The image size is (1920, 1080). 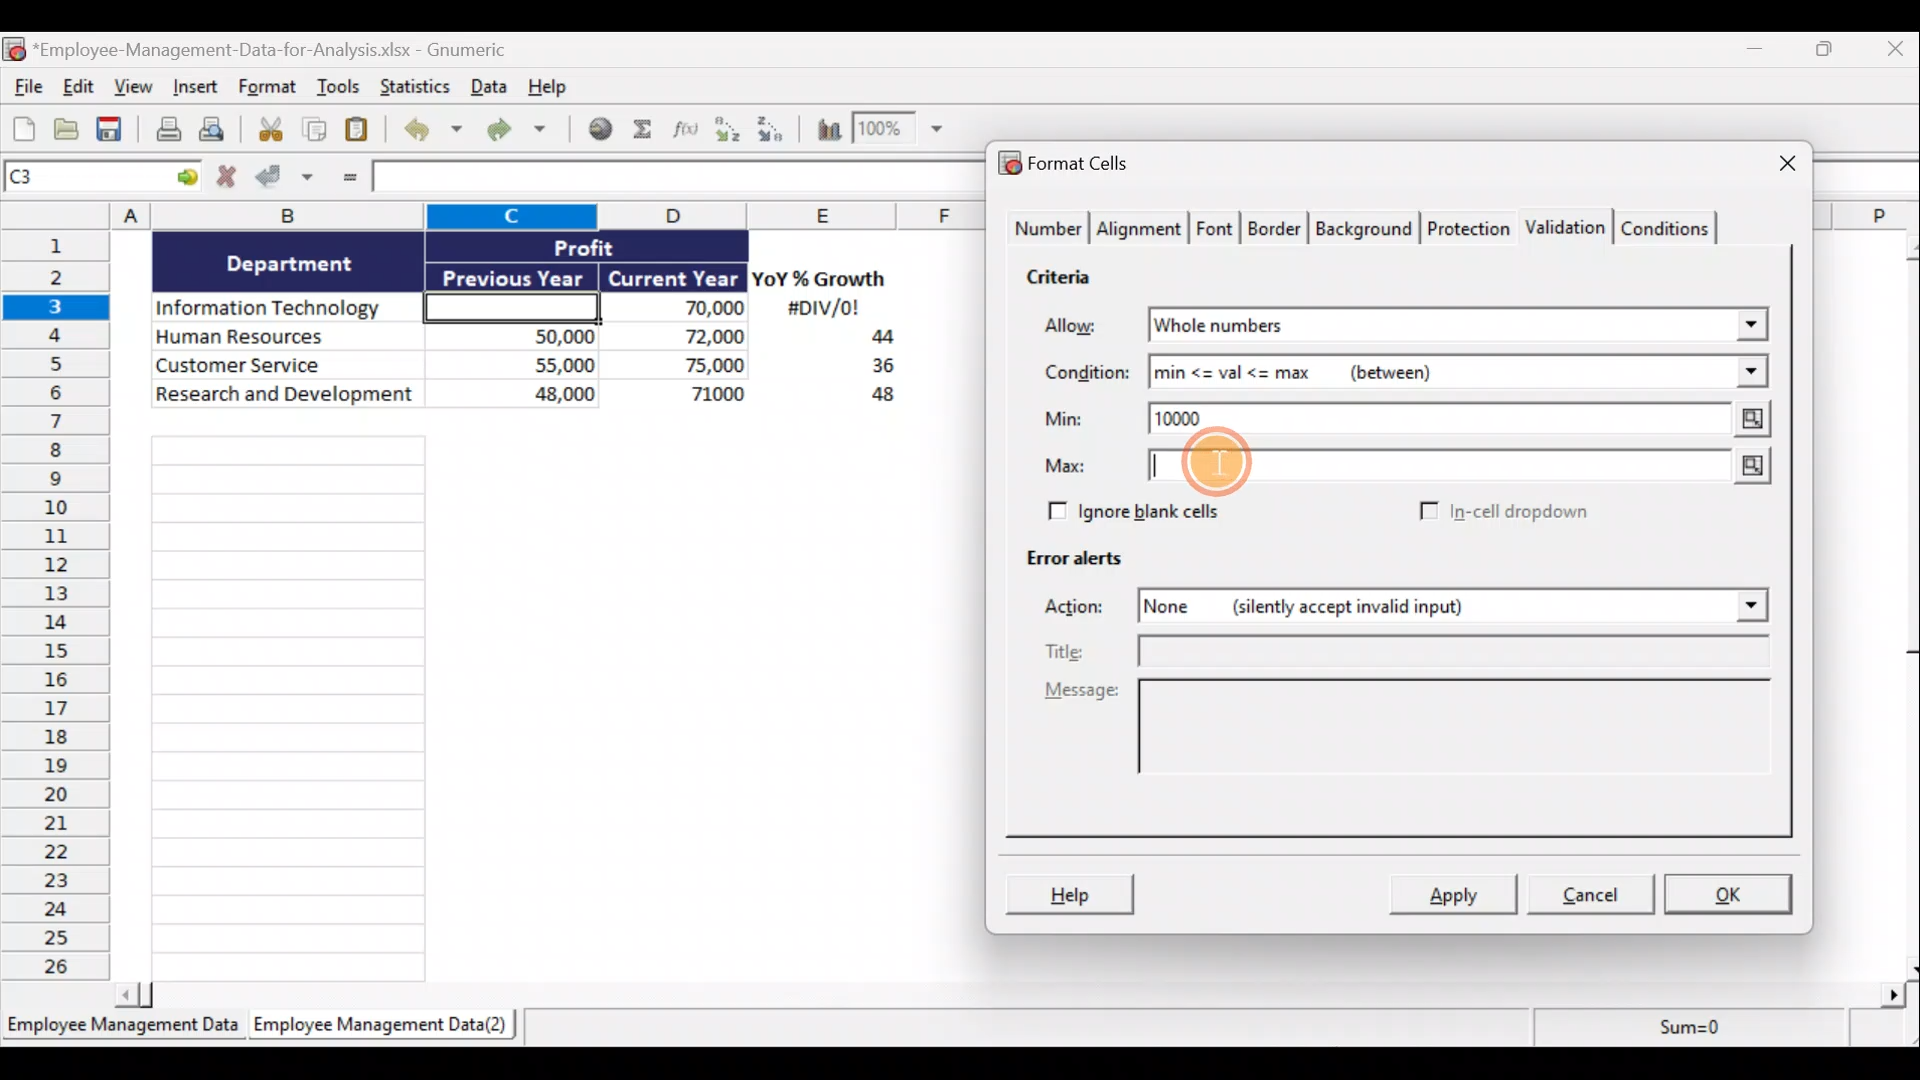 What do you see at coordinates (67, 130) in the screenshot?
I see `Open a file` at bounding box center [67, 130].